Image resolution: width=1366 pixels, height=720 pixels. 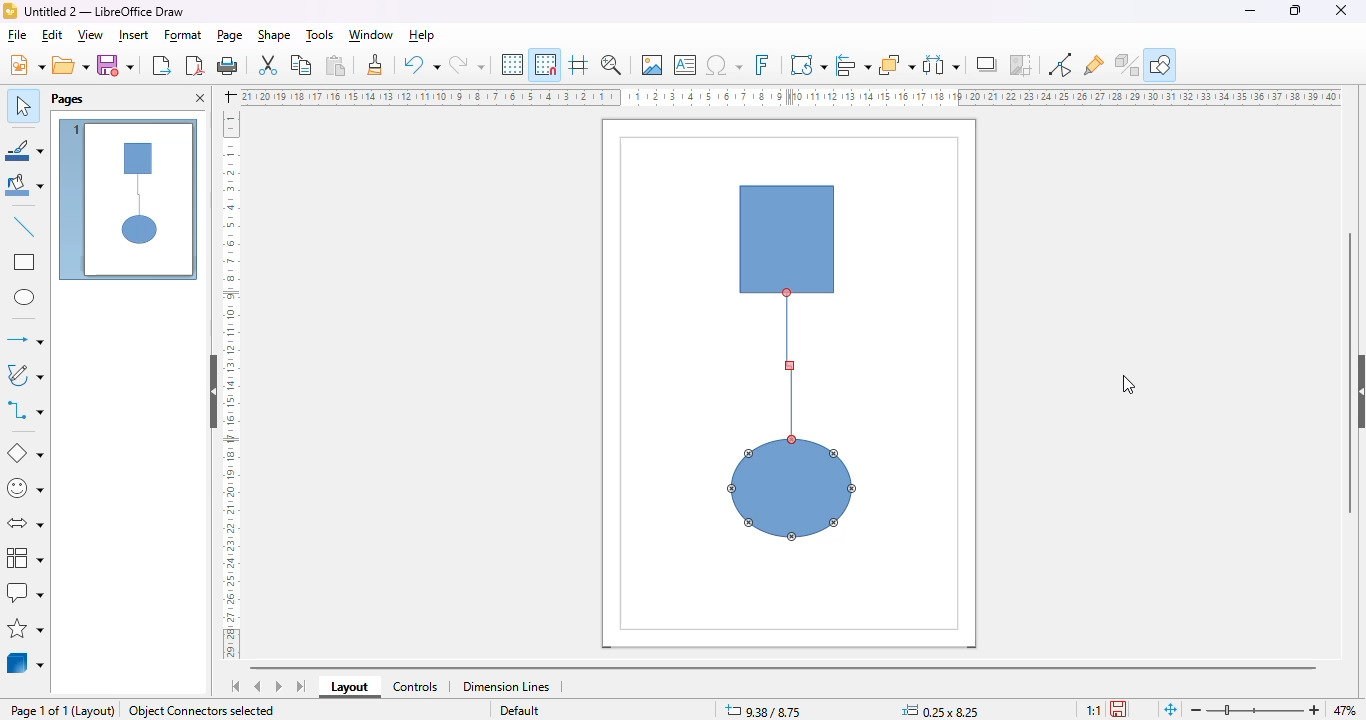 I want to click on connector tool, so click(x=790, y=369).